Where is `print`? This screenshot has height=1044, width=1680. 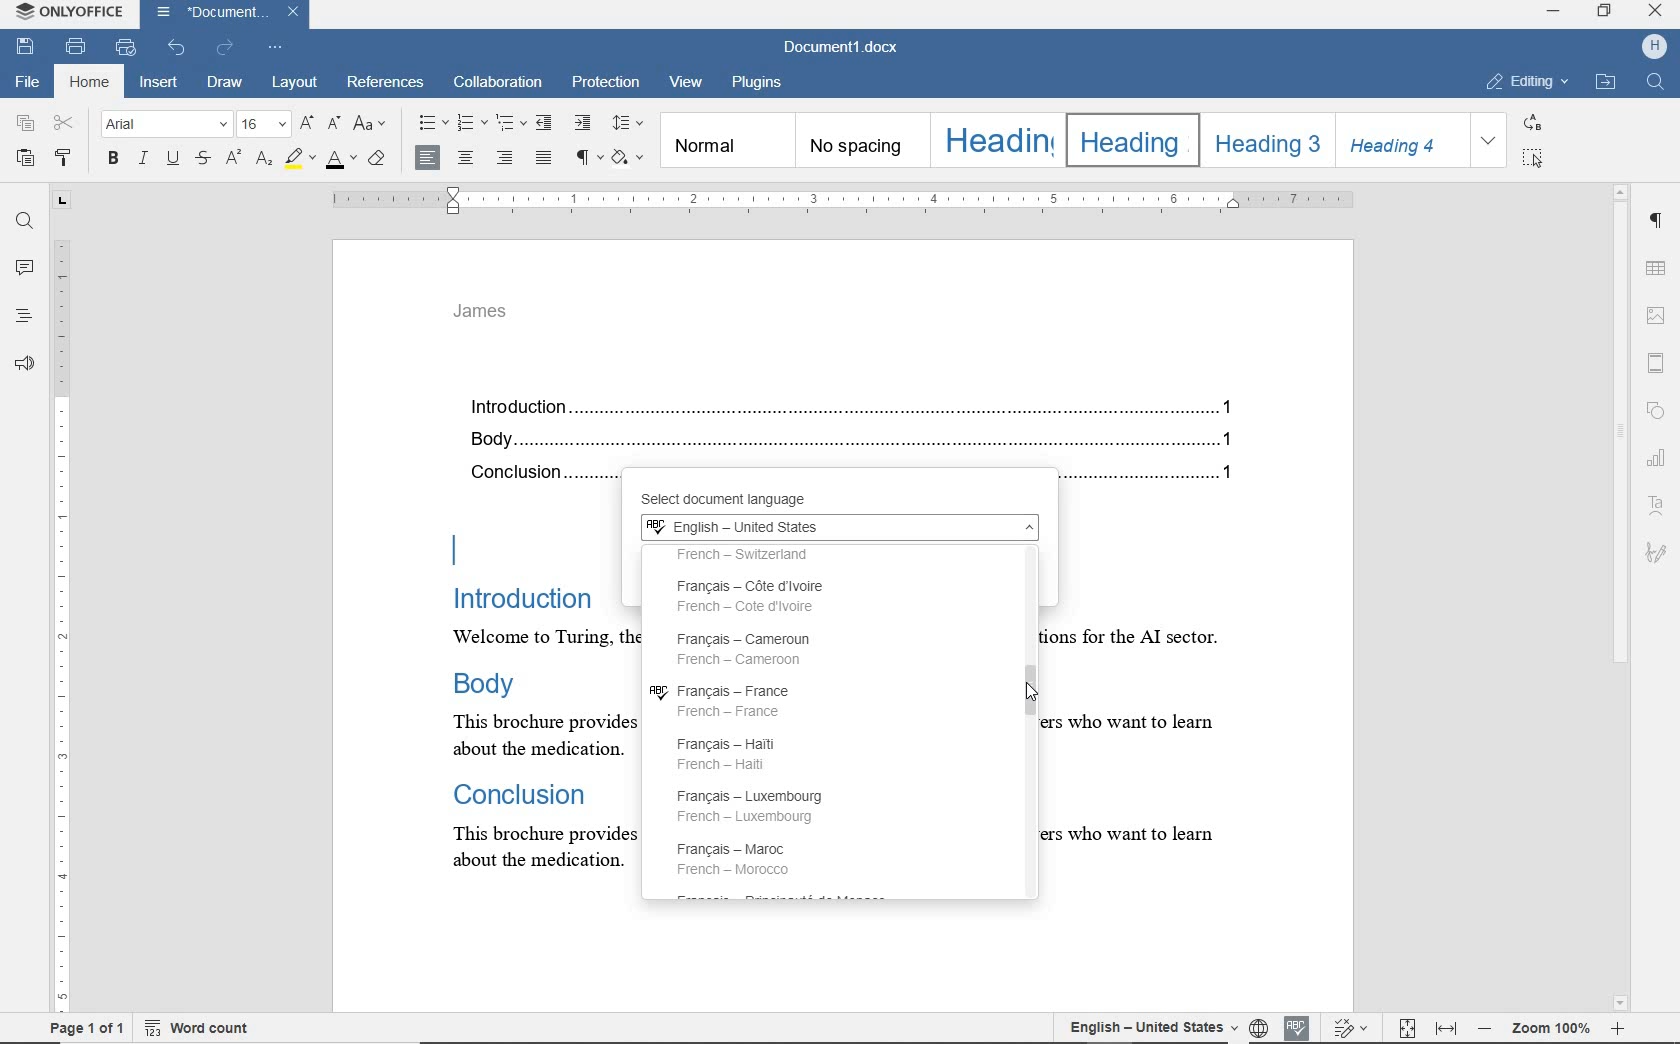 print is located at coordinates (78, 46).